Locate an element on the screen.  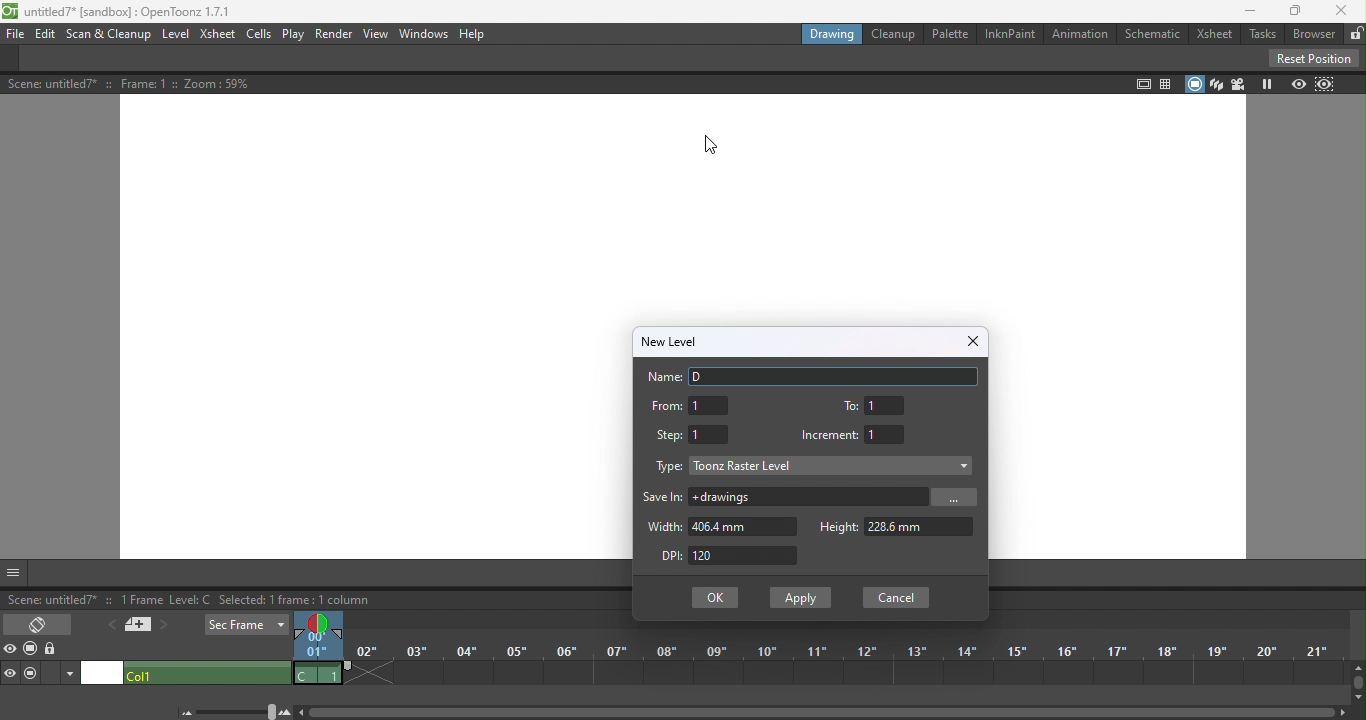
3D view is located at coordinates (1214, 83).